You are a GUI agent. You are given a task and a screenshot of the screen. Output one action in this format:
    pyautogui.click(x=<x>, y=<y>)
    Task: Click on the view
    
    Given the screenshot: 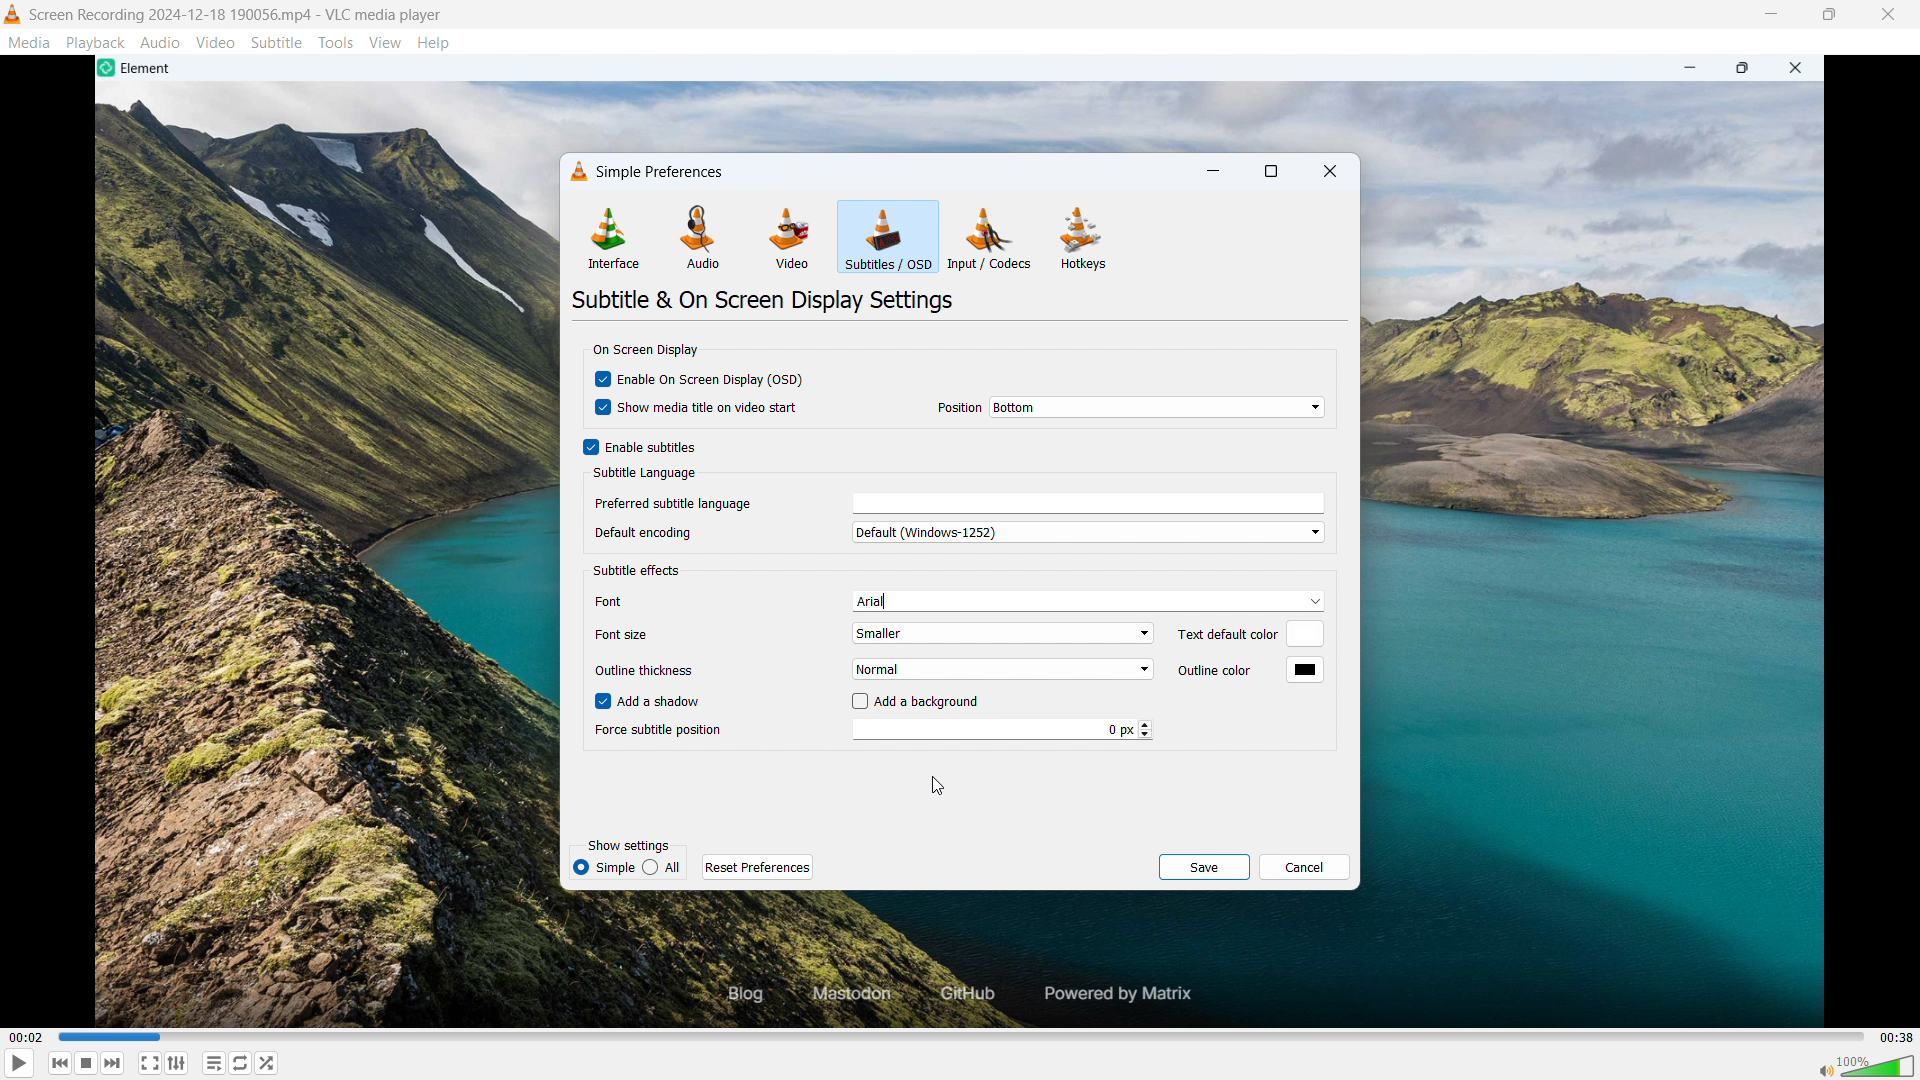 What is the action you would take?
    pyautogui.click(x=386, y=44)
    